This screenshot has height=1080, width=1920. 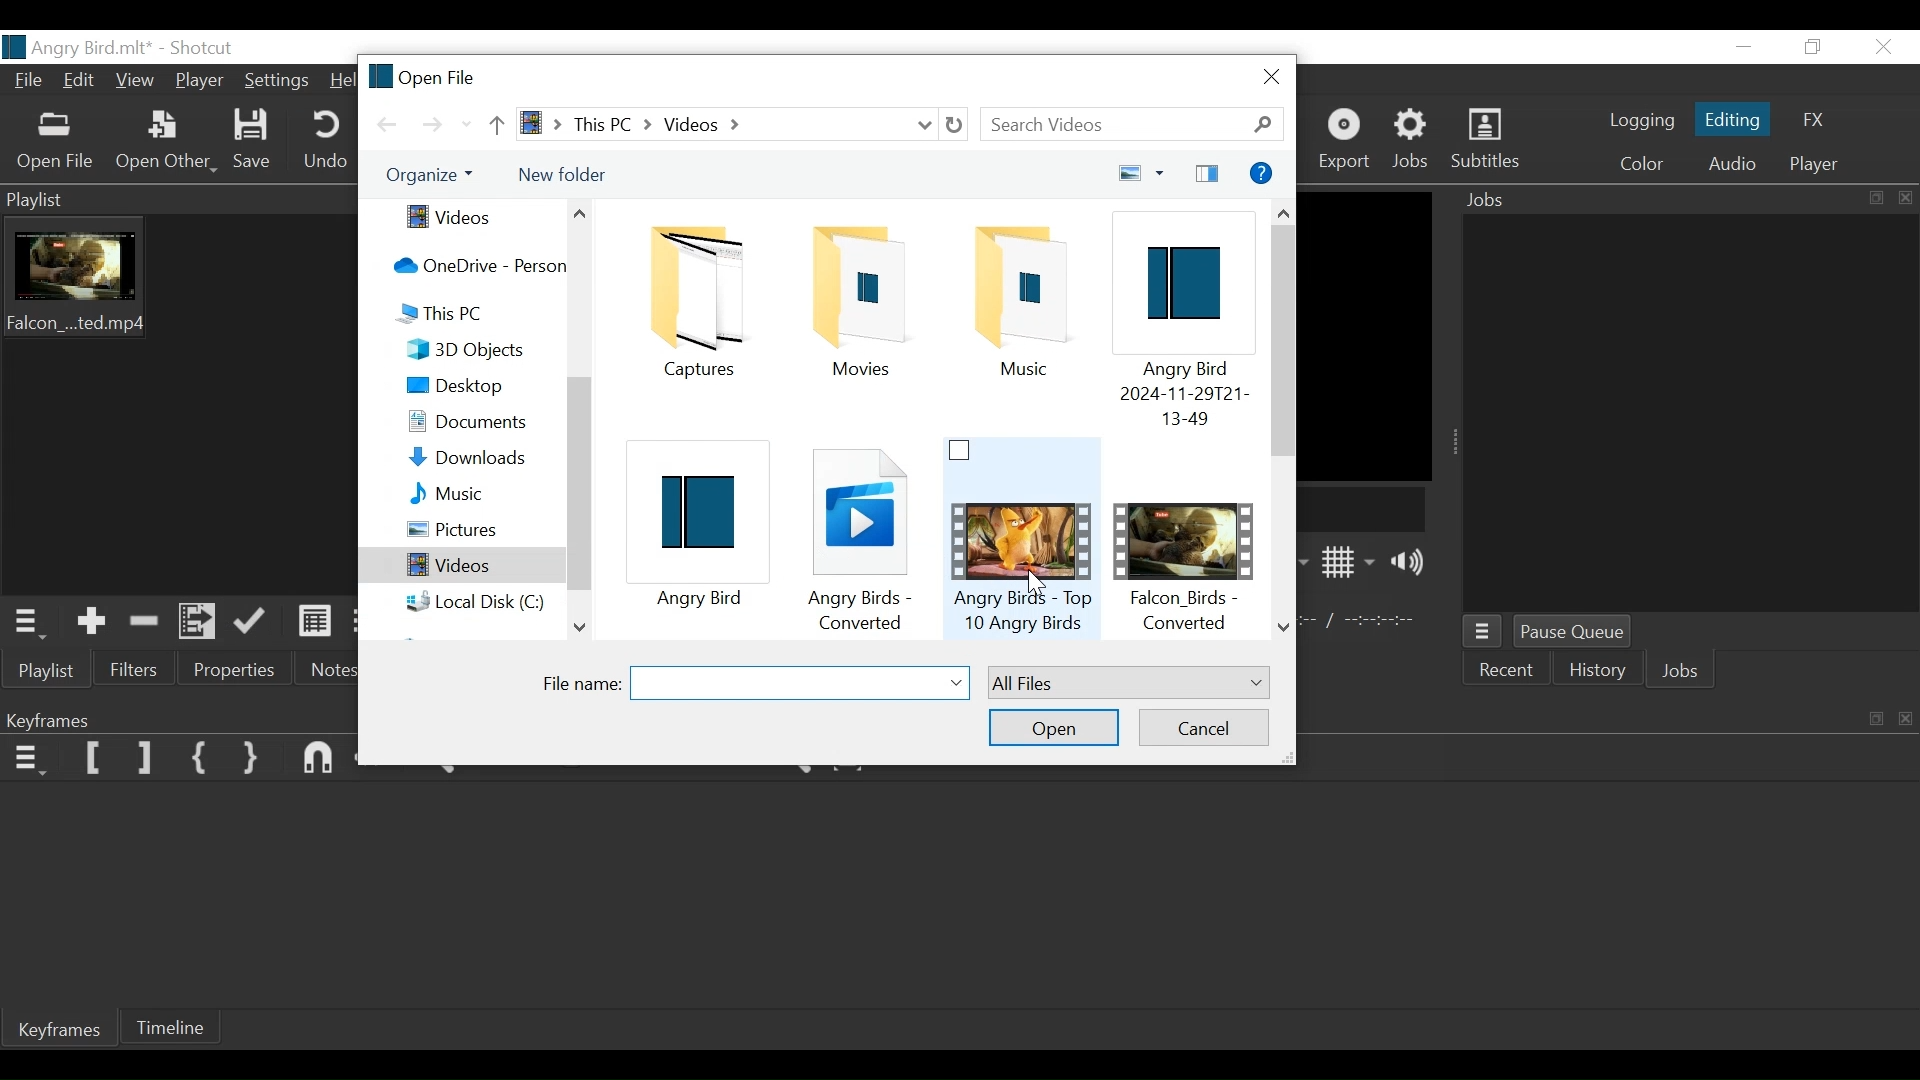 What do you see at coordinates (1135, 126) in the screenshot?
I see `Search` at bounding box center [1135, 126].